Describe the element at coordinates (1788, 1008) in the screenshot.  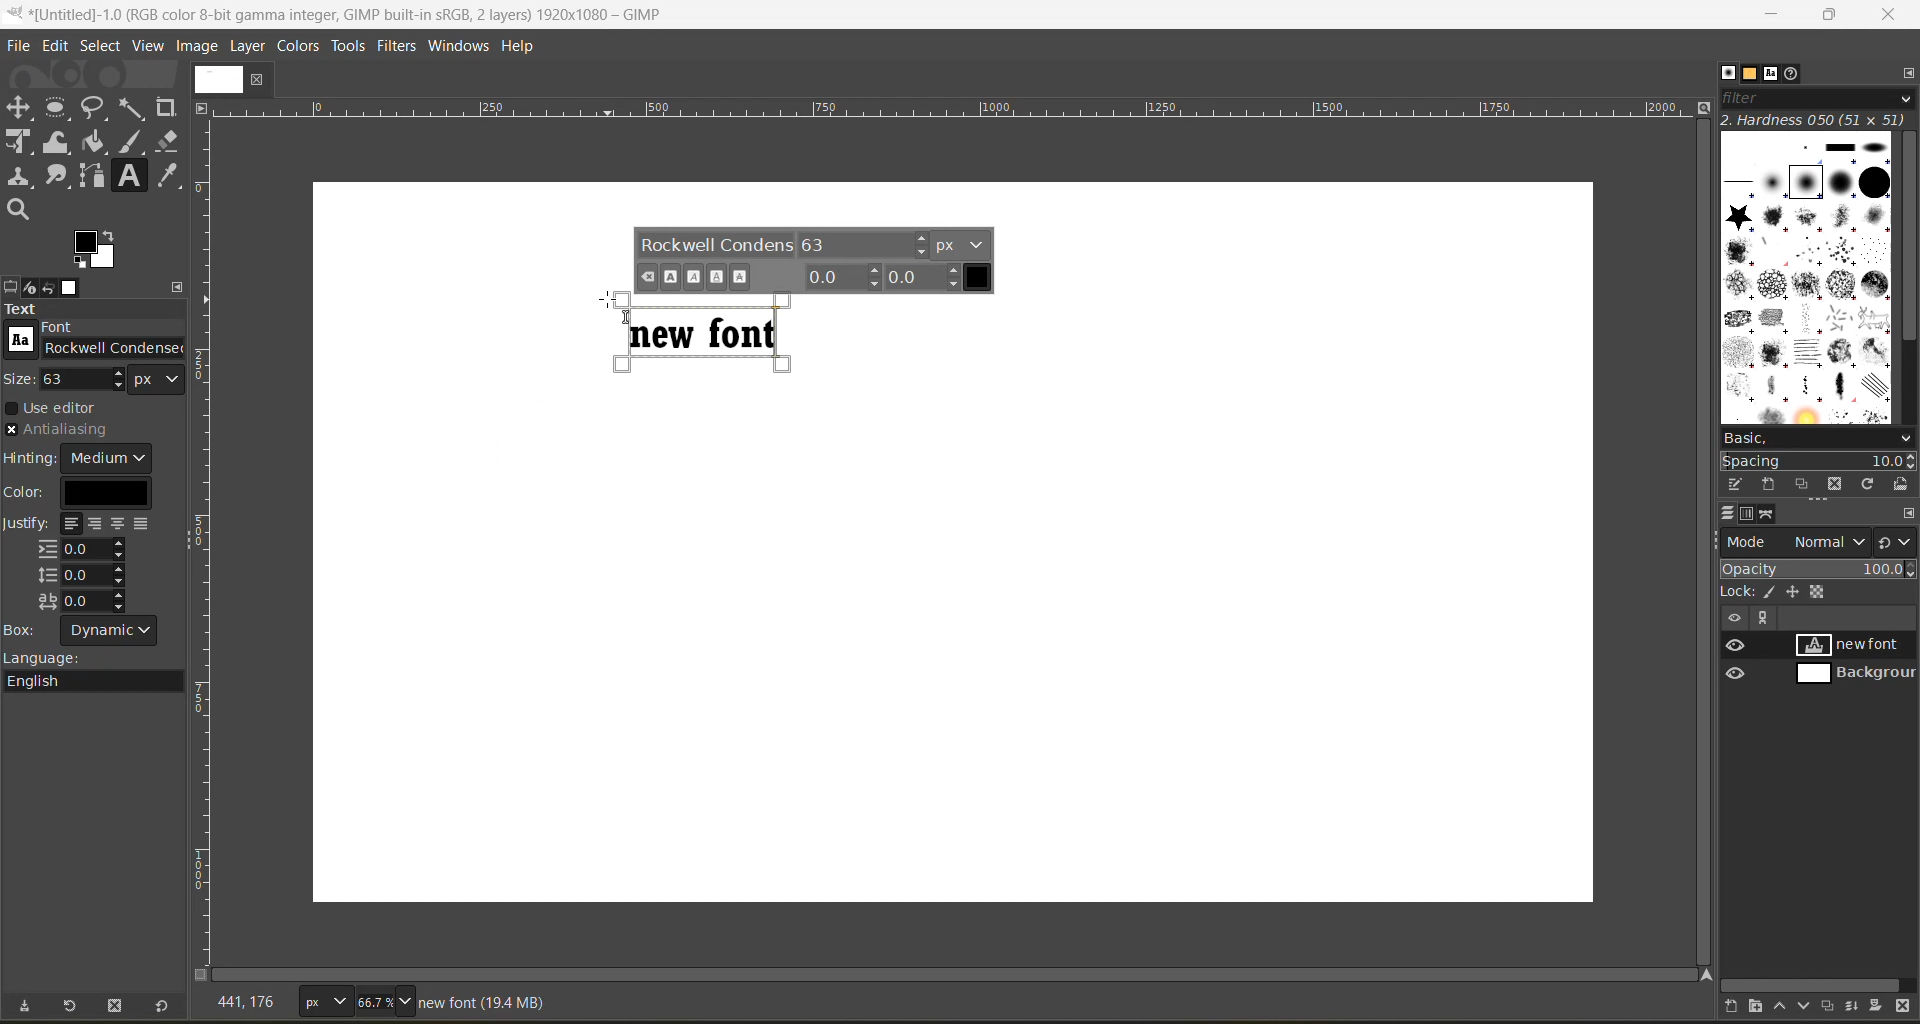
I see `raise this layer` at that location.